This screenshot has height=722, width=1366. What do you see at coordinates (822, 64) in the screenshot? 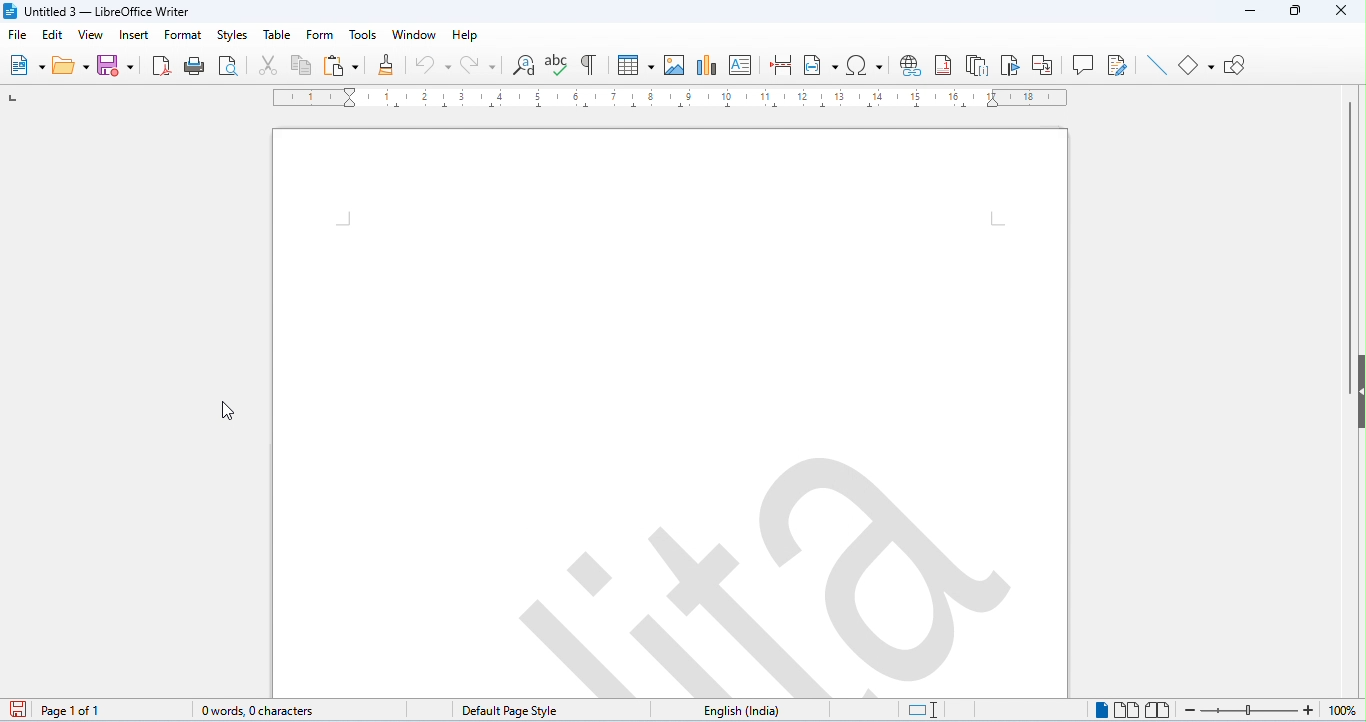
I see `insert field` at bounding box center [822, 64].